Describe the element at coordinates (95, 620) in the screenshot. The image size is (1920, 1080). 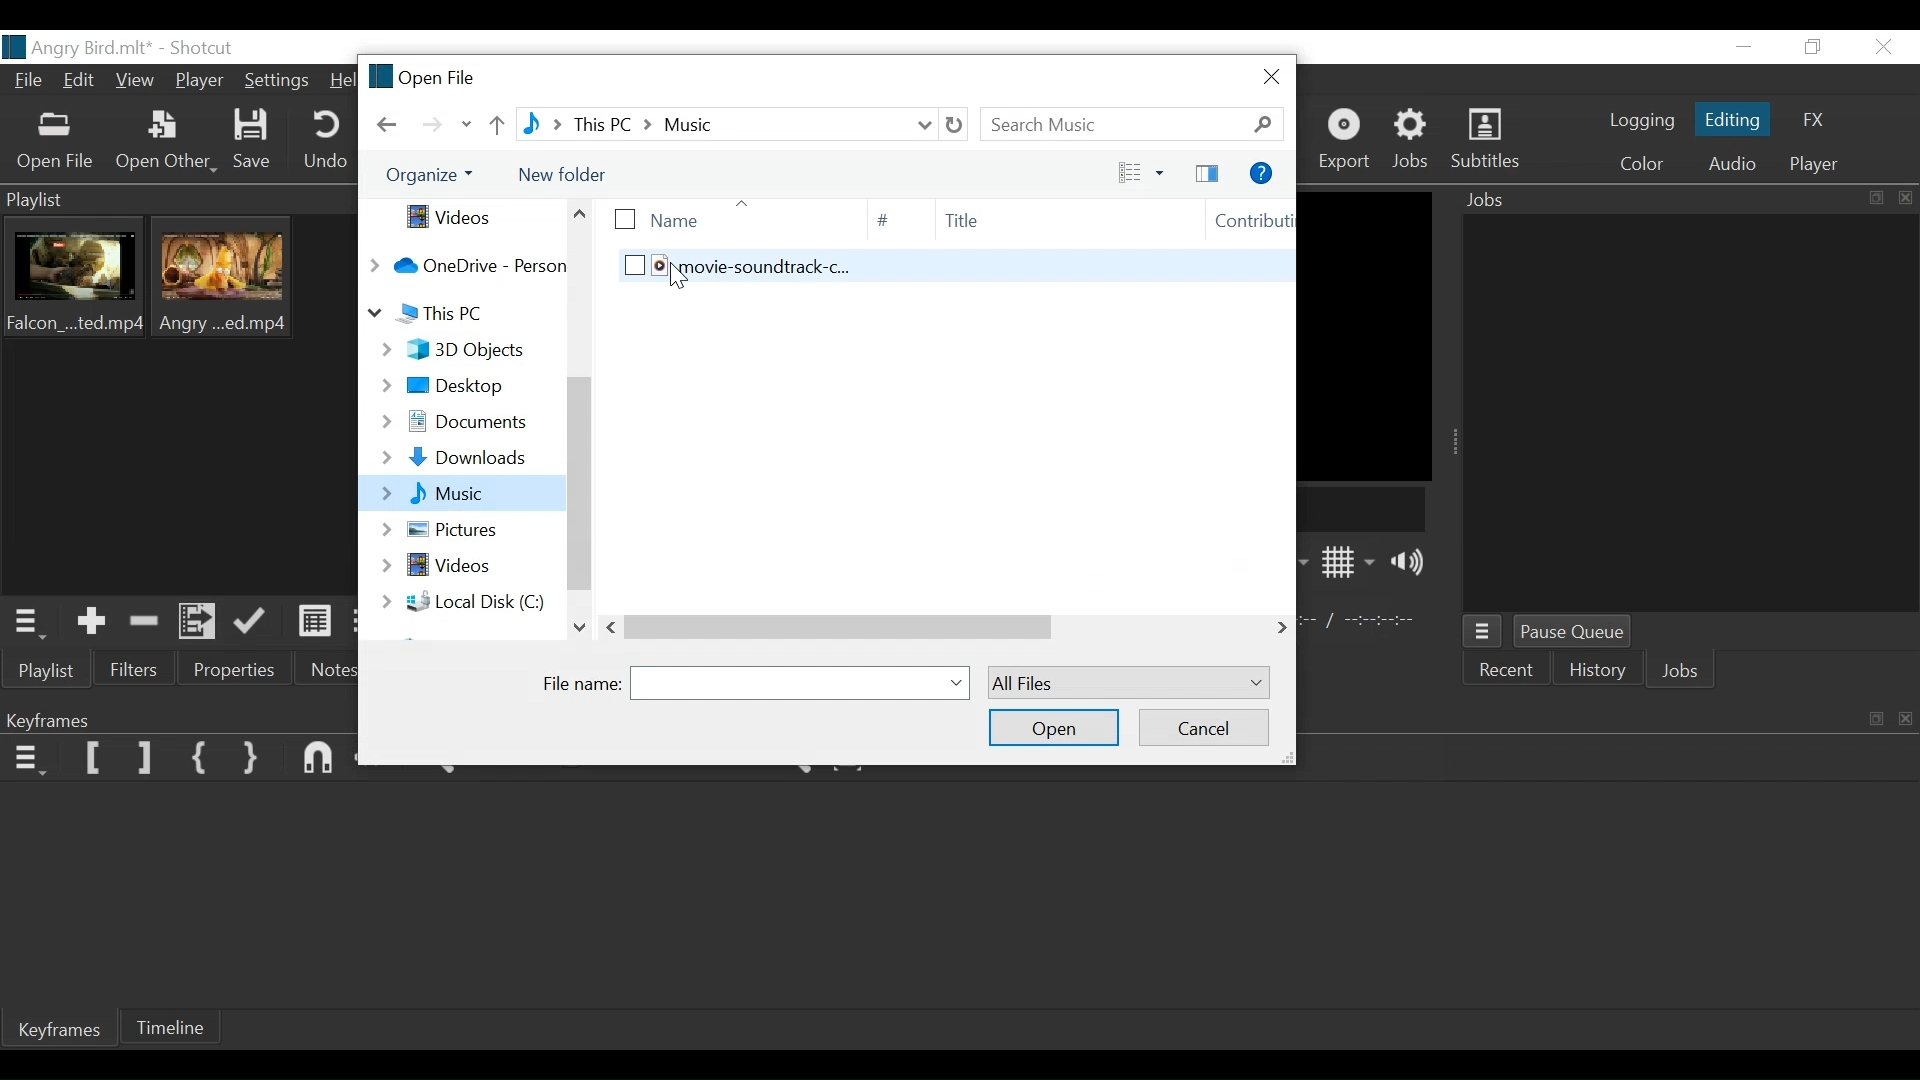
I see `Add the source to the playlist` at that location.